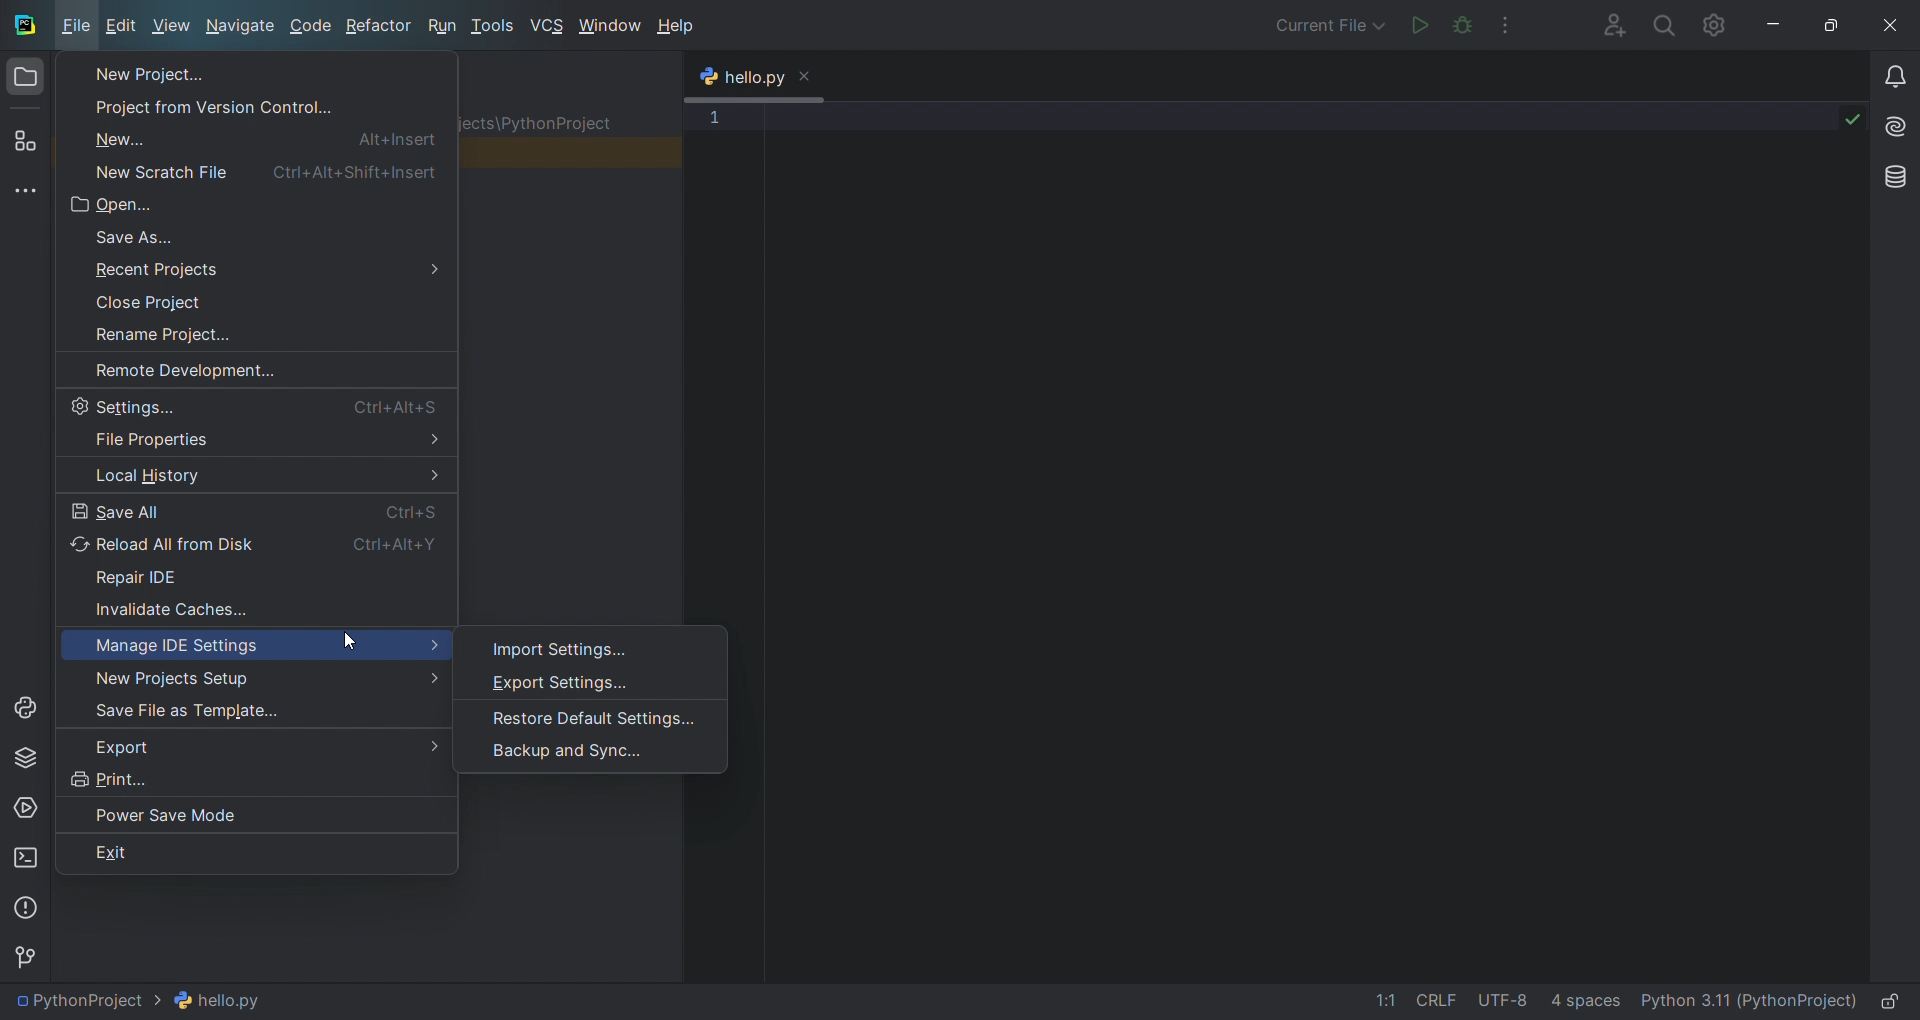 This screenshot has height=1020, width=1920. Describe the element at coordinates (573, 716) in the screenshot. I see `restore default settings` at that location.